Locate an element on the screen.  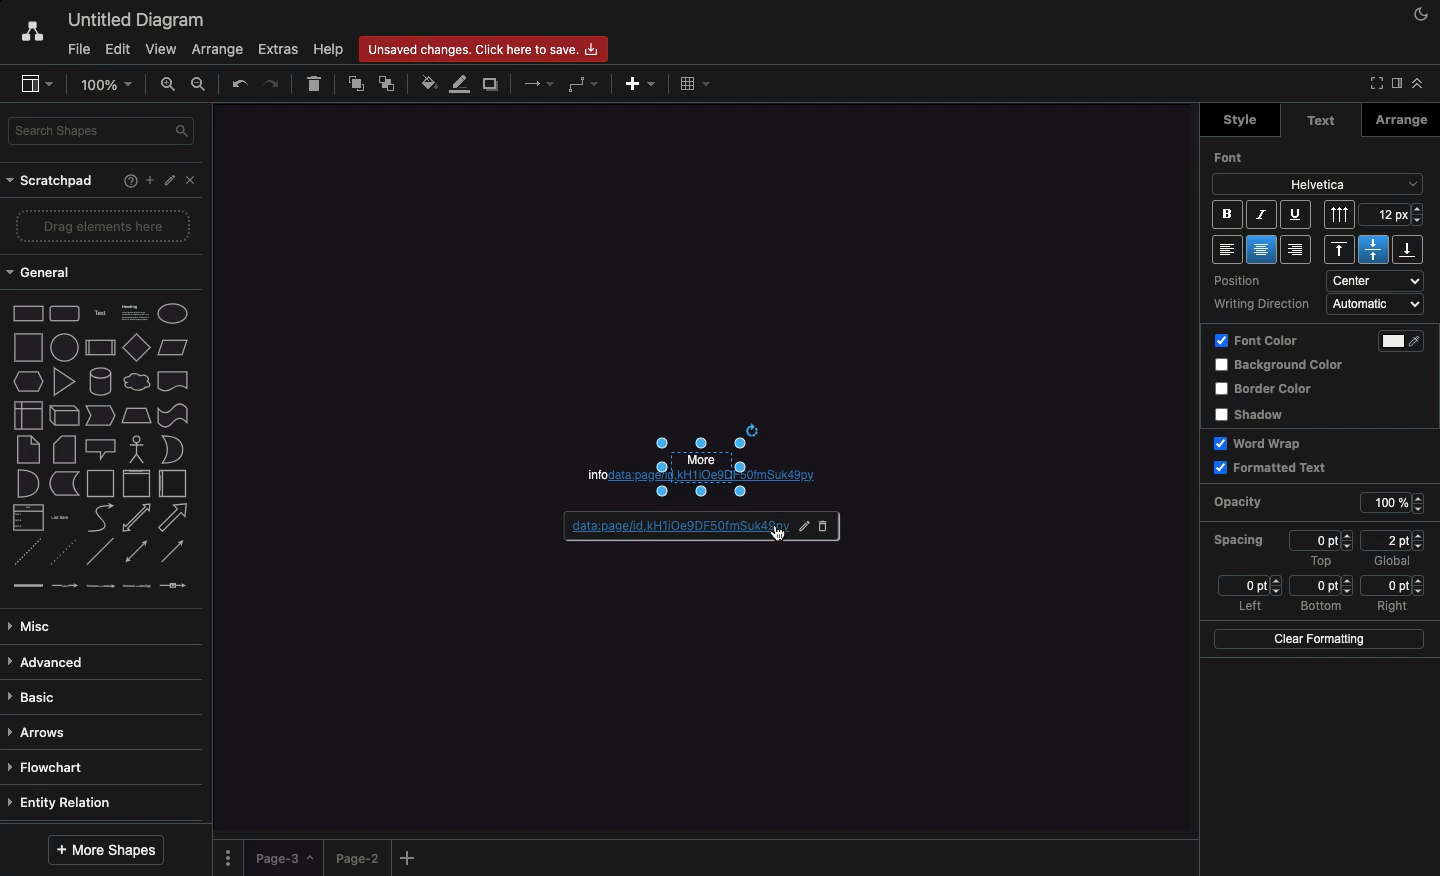
list item is located at coordinates (61, 518).